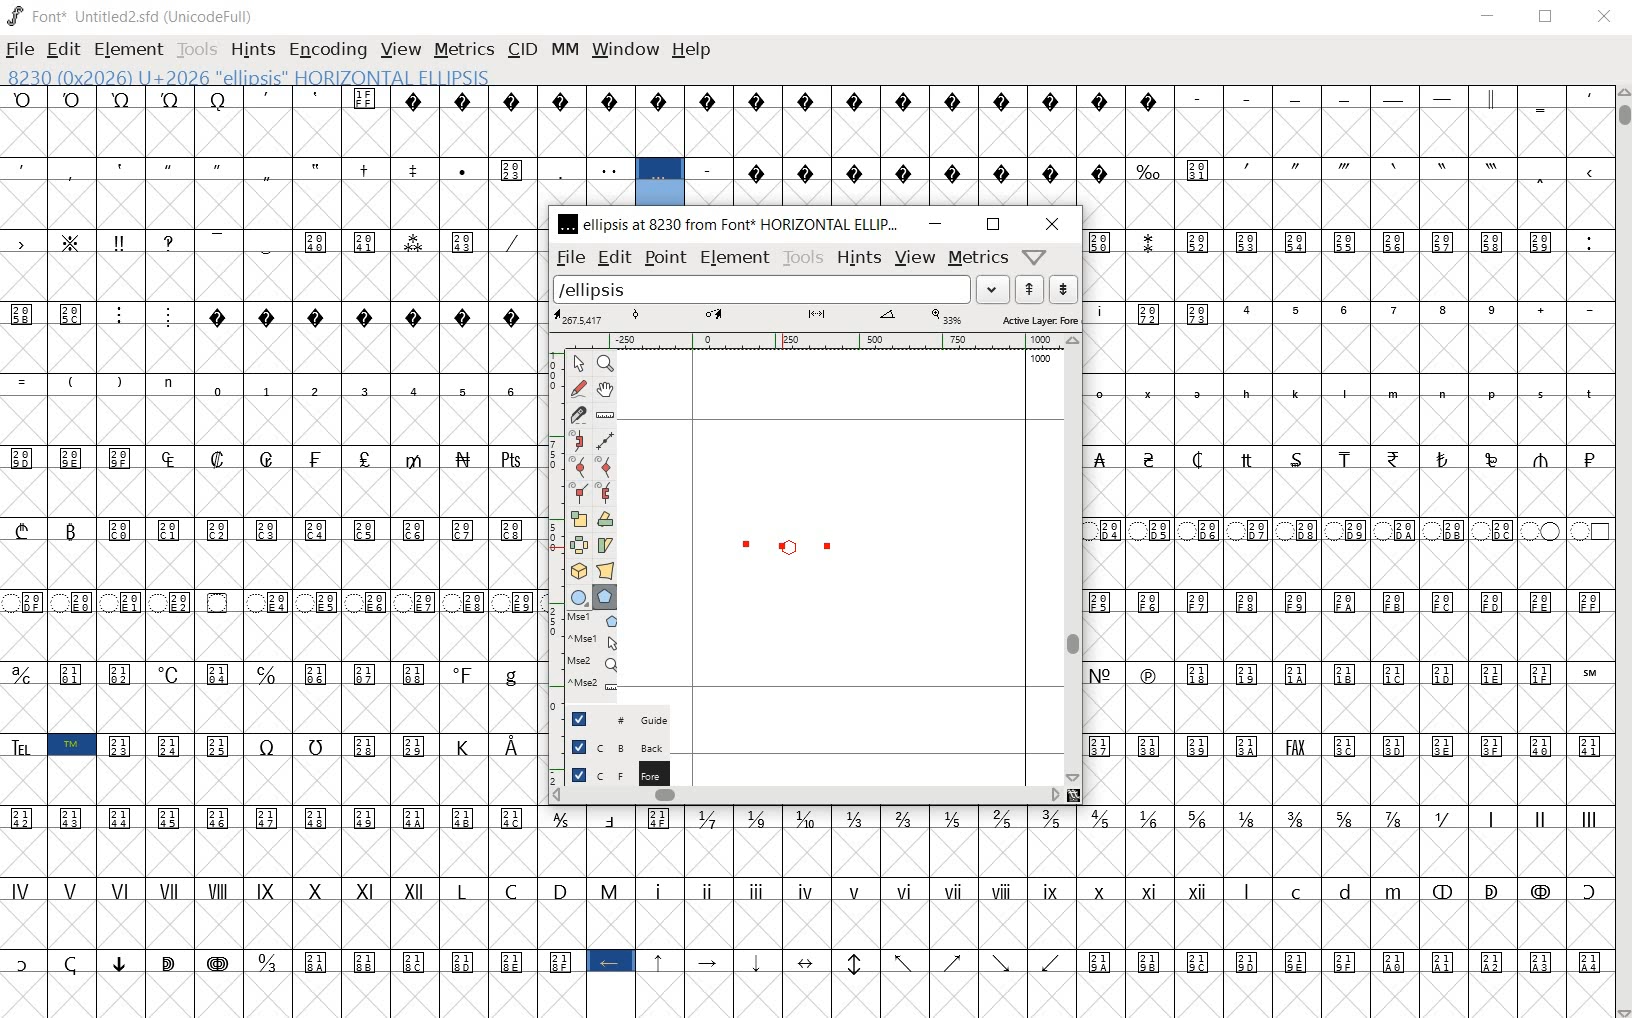 Image resolution: width=1632 pixels, height=1018 pixels. What do you see at coordinates (580, 544) in the screenshot?
I see `flip the selection` at bounding box center [580, 544].